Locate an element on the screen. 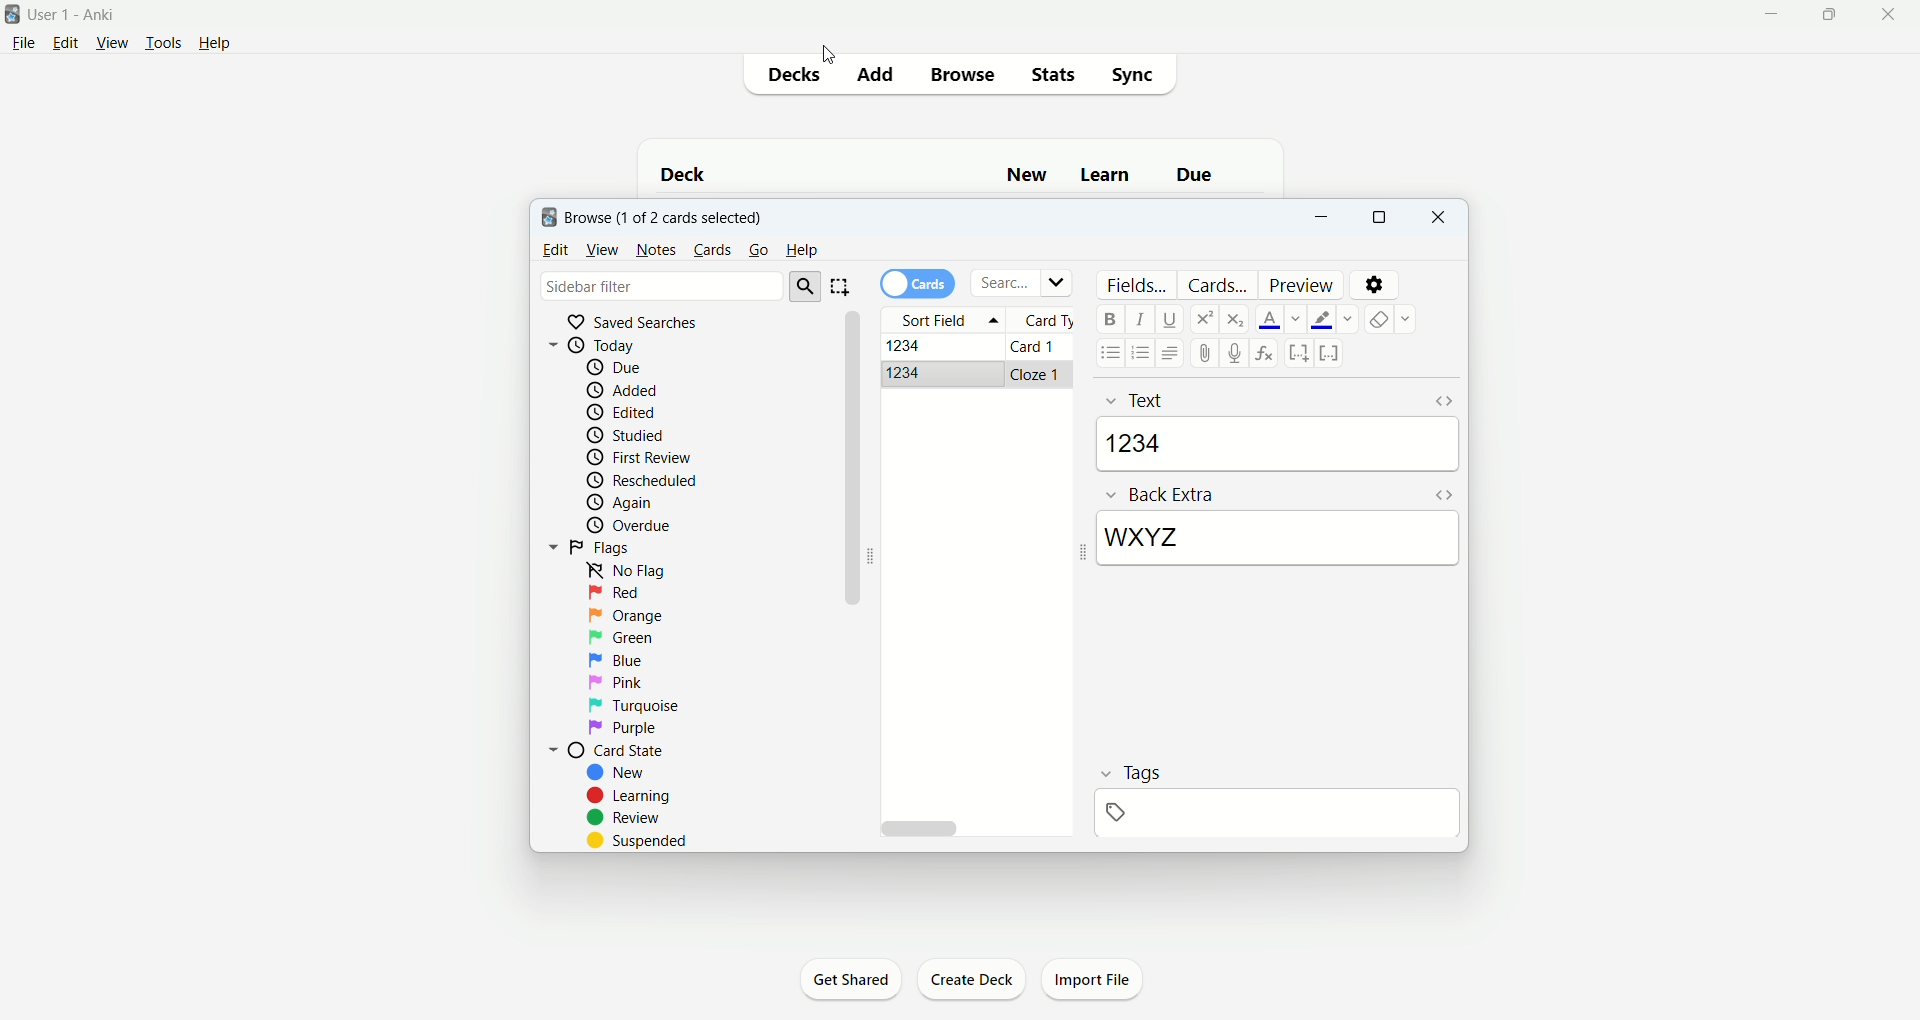 The width and height of the screenshot is (1920, 1020). minimize is located at coordinates (1324, 222).